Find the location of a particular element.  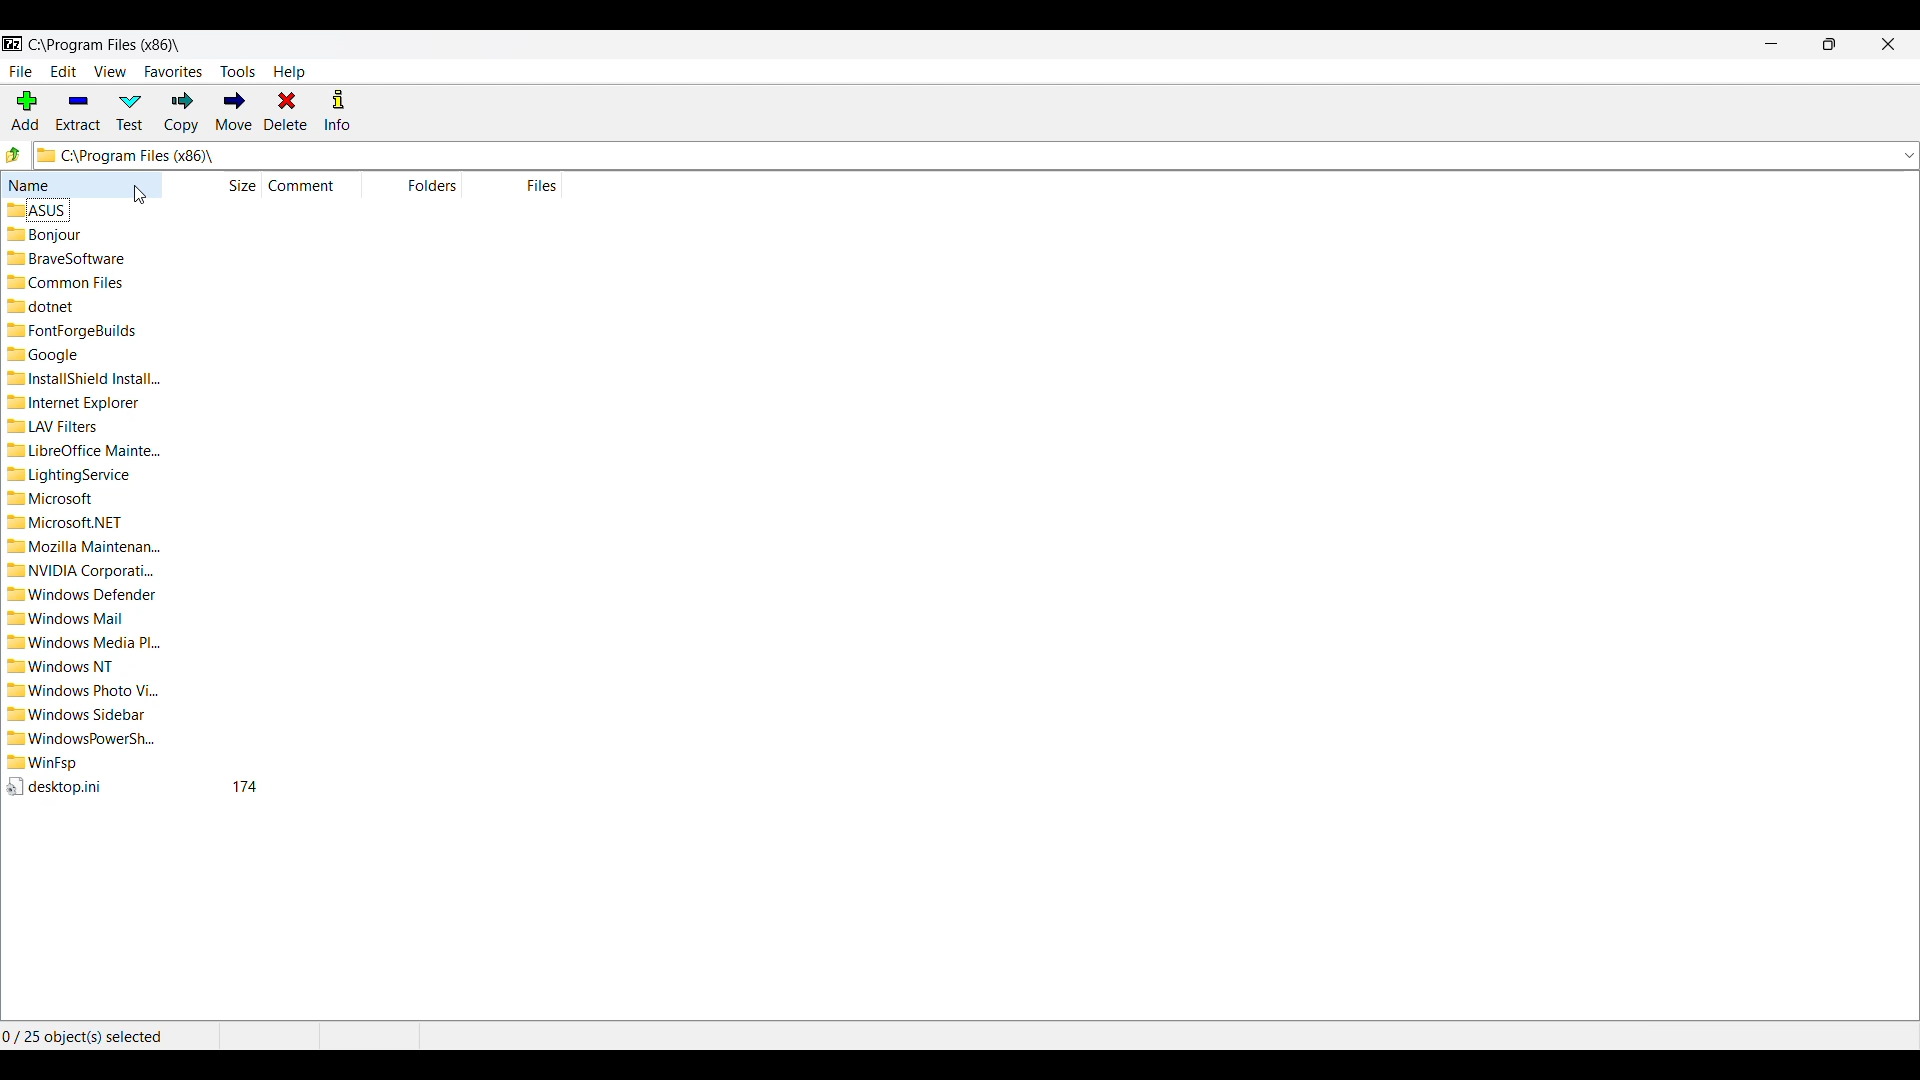

Move is located at coordinates (234, 110).